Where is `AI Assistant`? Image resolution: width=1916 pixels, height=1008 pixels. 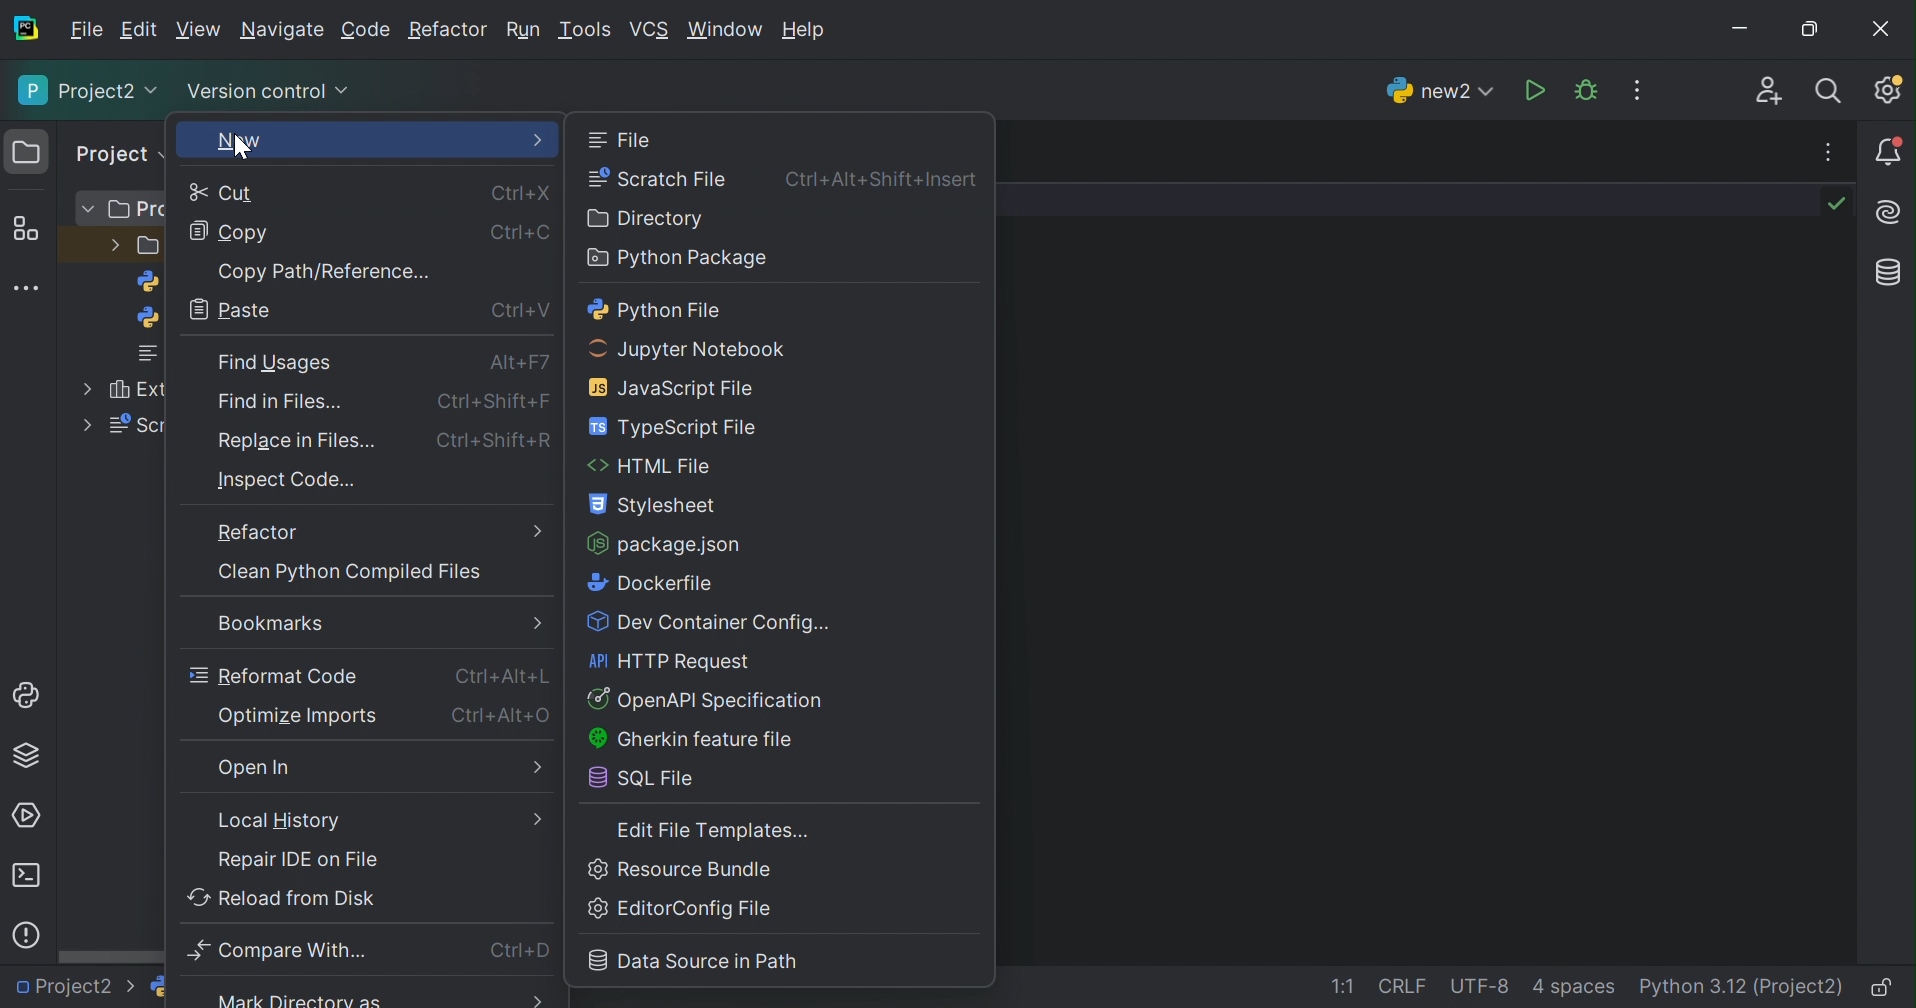 AI Assistant is located at coordinates (1891, 212).